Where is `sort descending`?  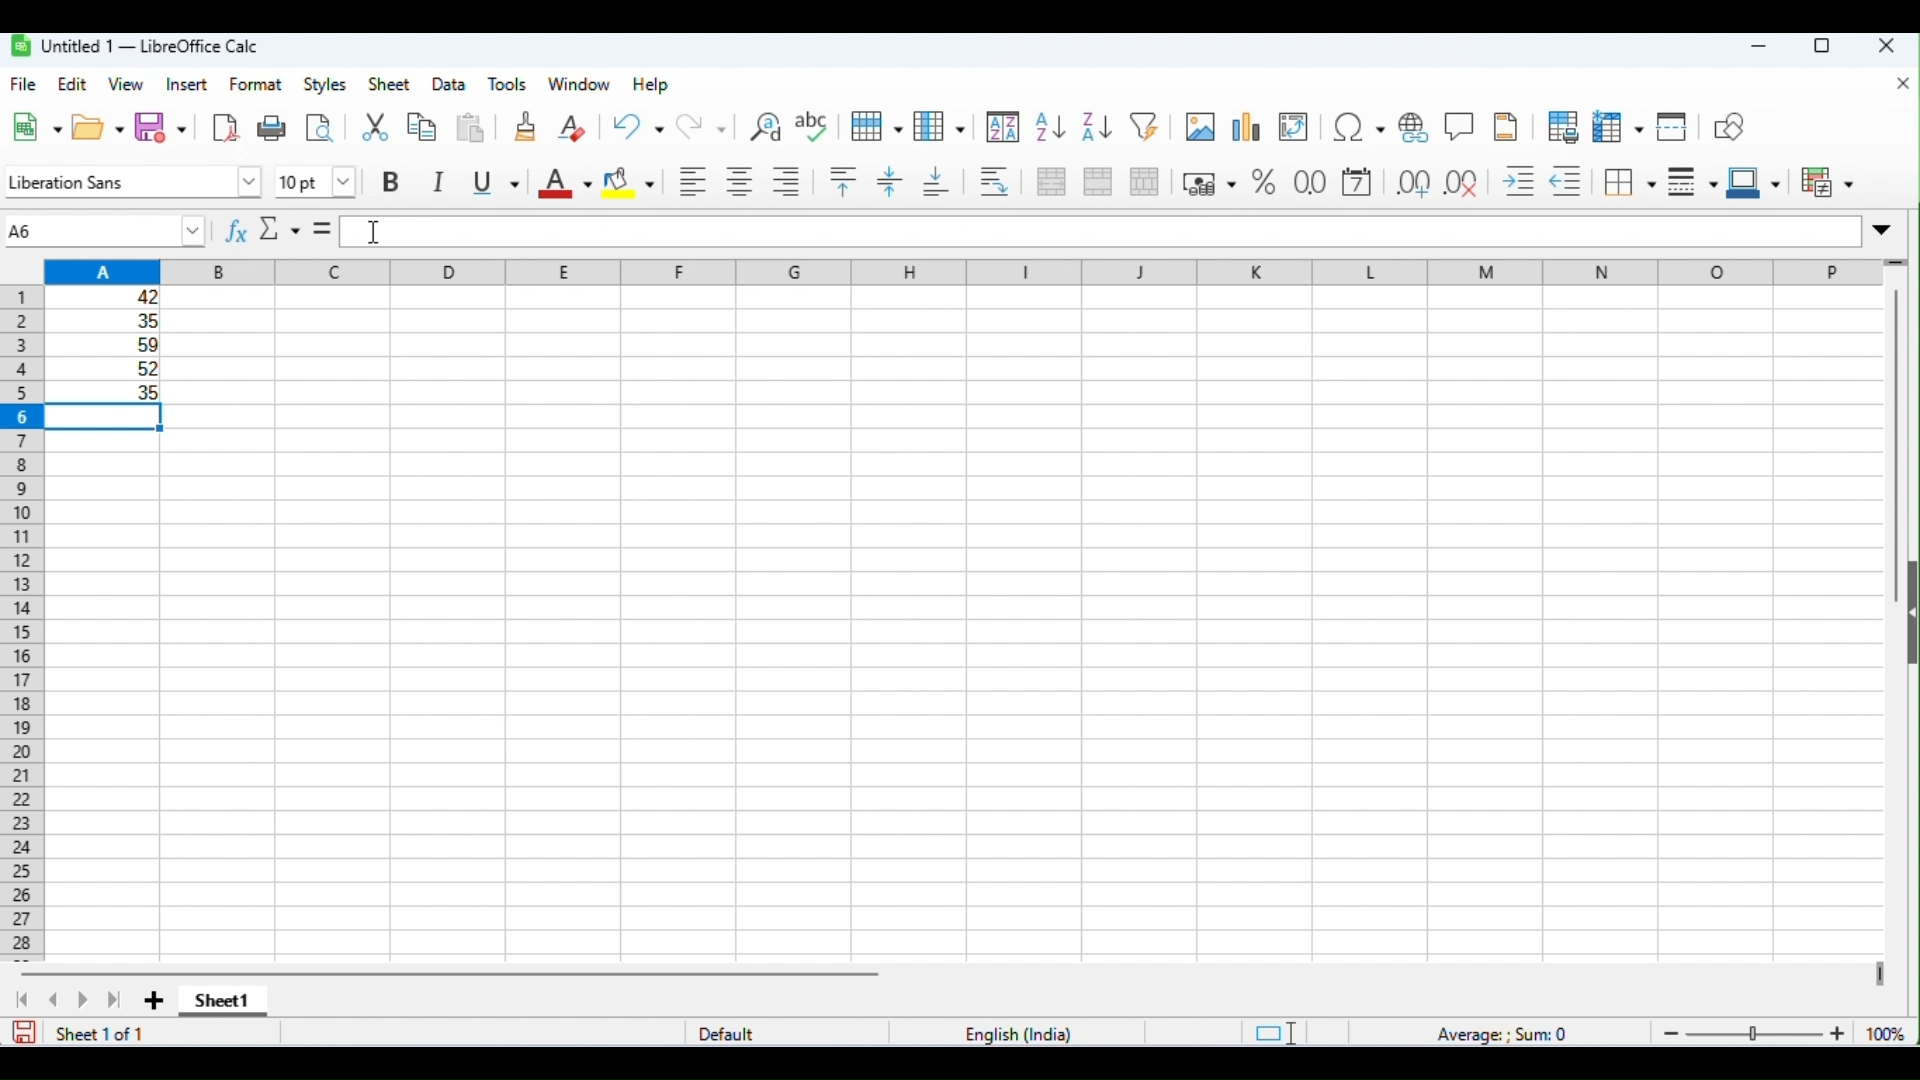
sort descending is located at coordinates (1094, 126).